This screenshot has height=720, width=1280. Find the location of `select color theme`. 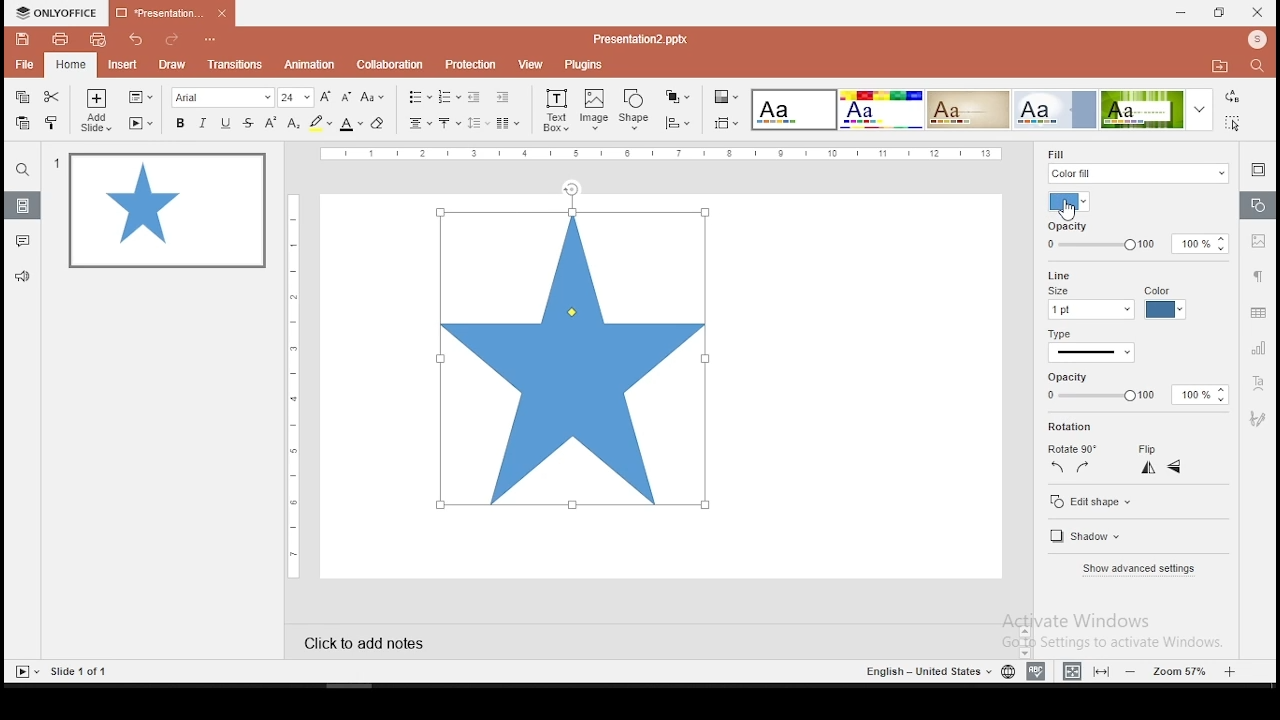

select color theme is located at coordinates (727, 98).